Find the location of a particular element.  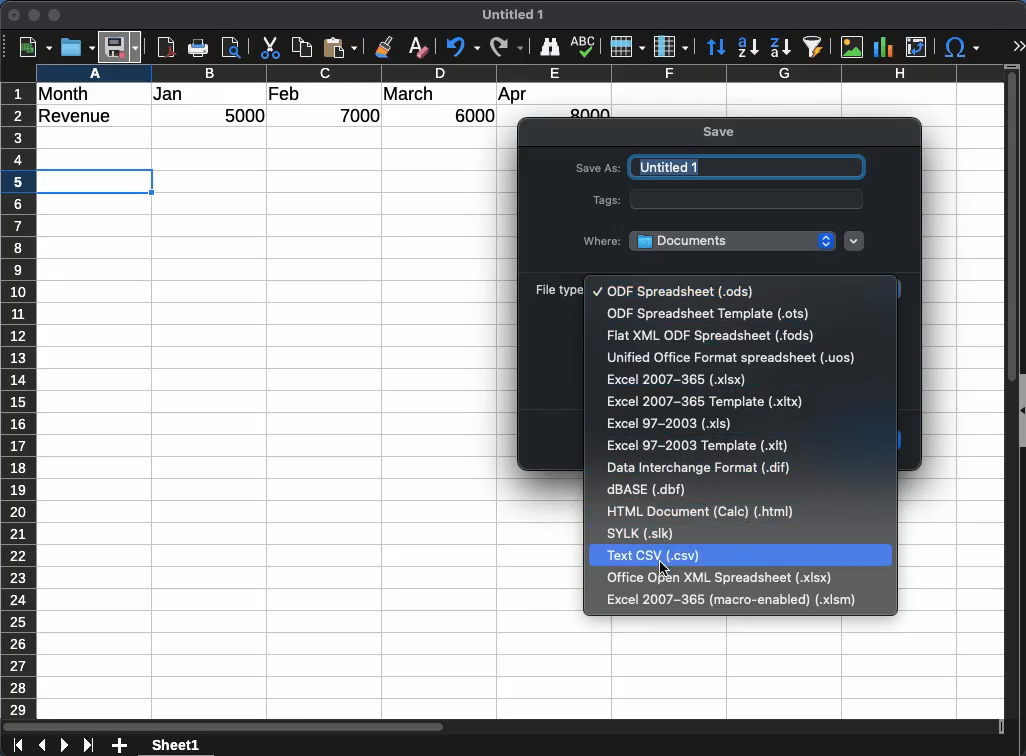

ascending is located at coordinates (748, 47).